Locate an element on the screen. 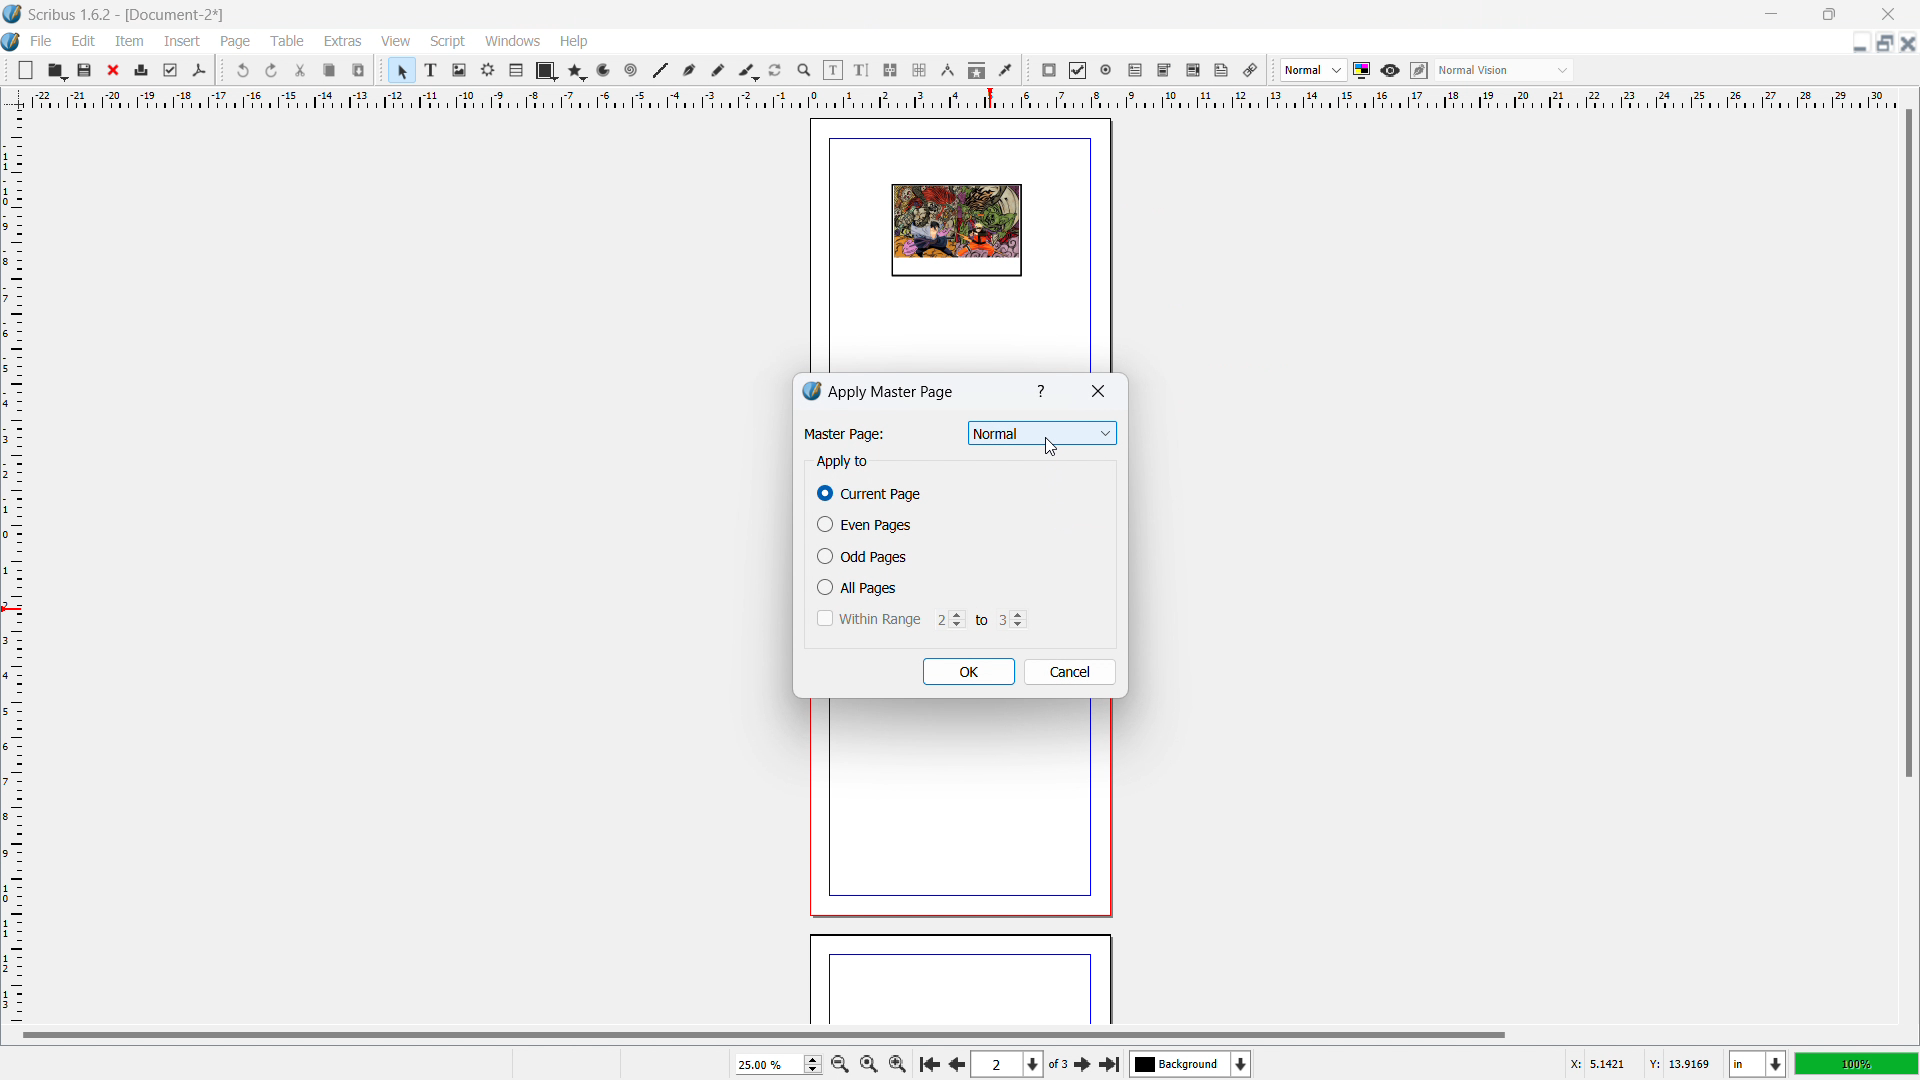 This screenshot has width=1920, height=1080. move toolbox is located at coordinates (382, 68).